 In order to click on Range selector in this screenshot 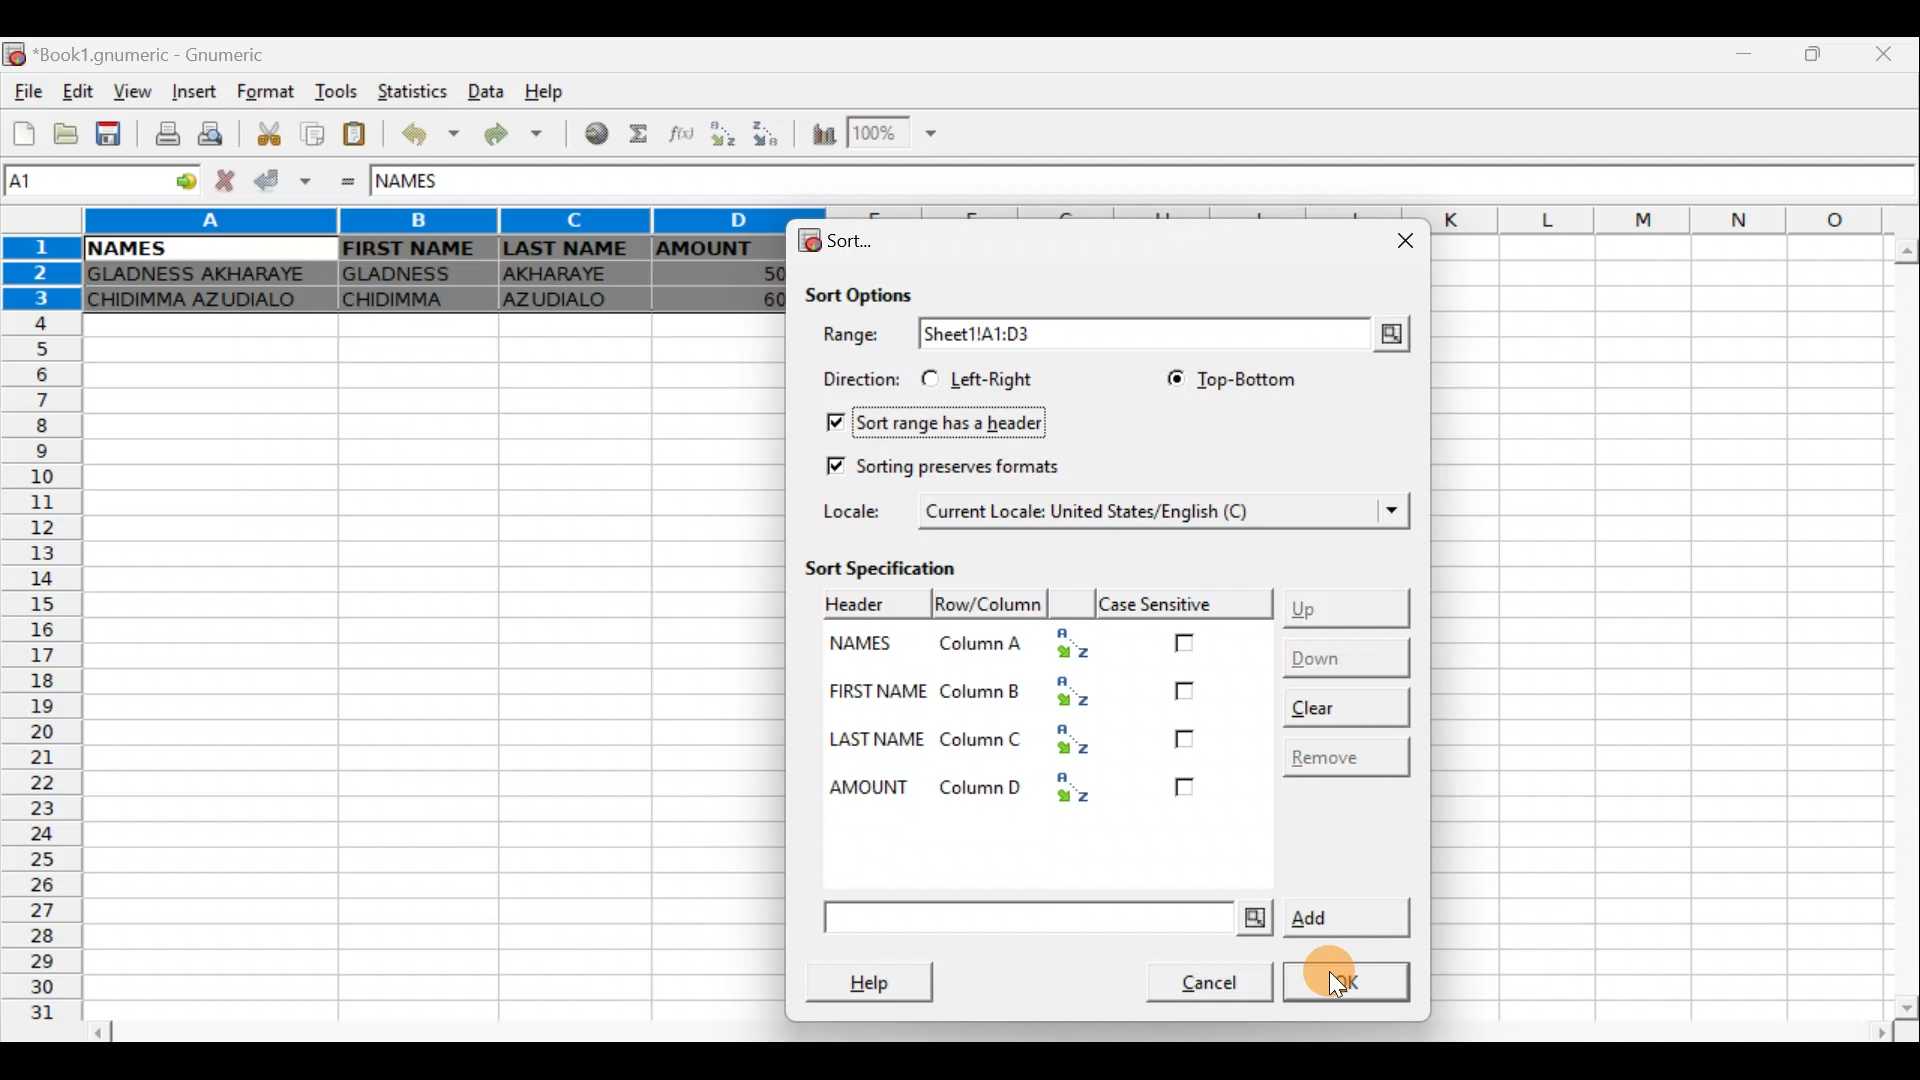, I will do `click(1388, 334)`.